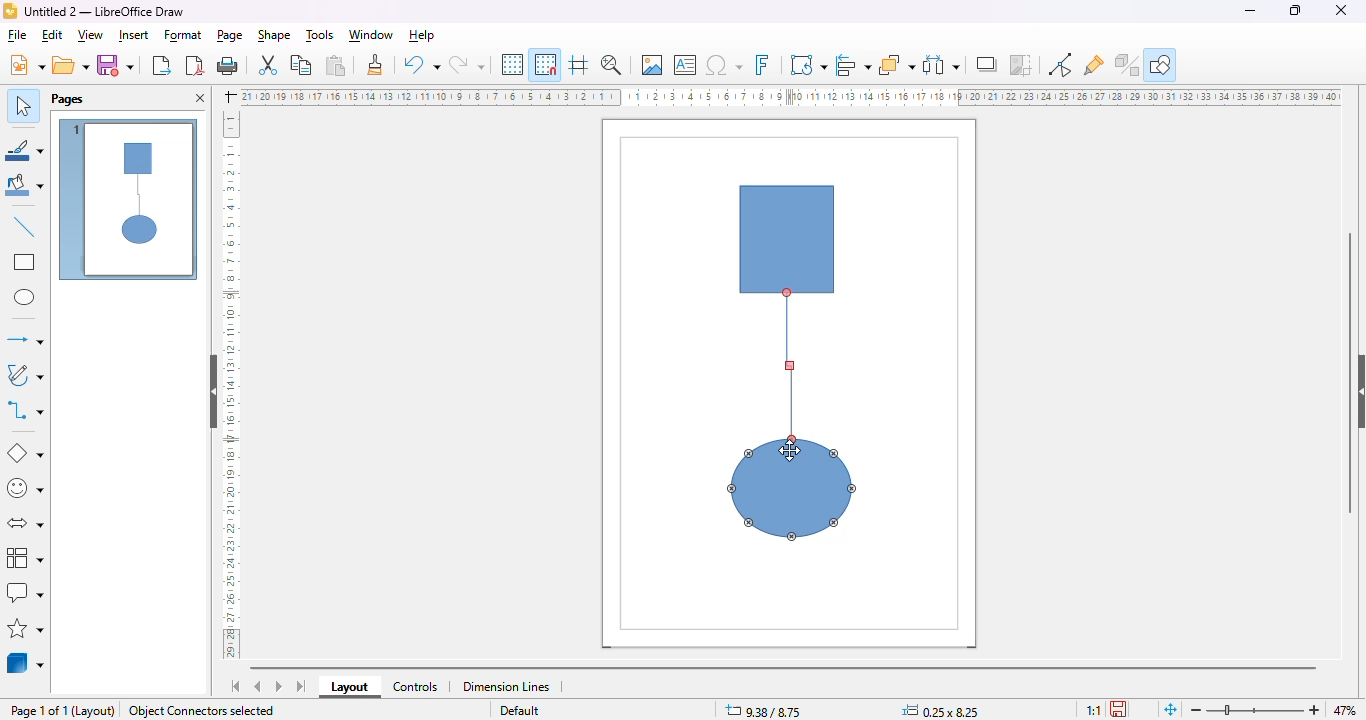  I want to click on 9.38/8.75 , so click(764, 710).